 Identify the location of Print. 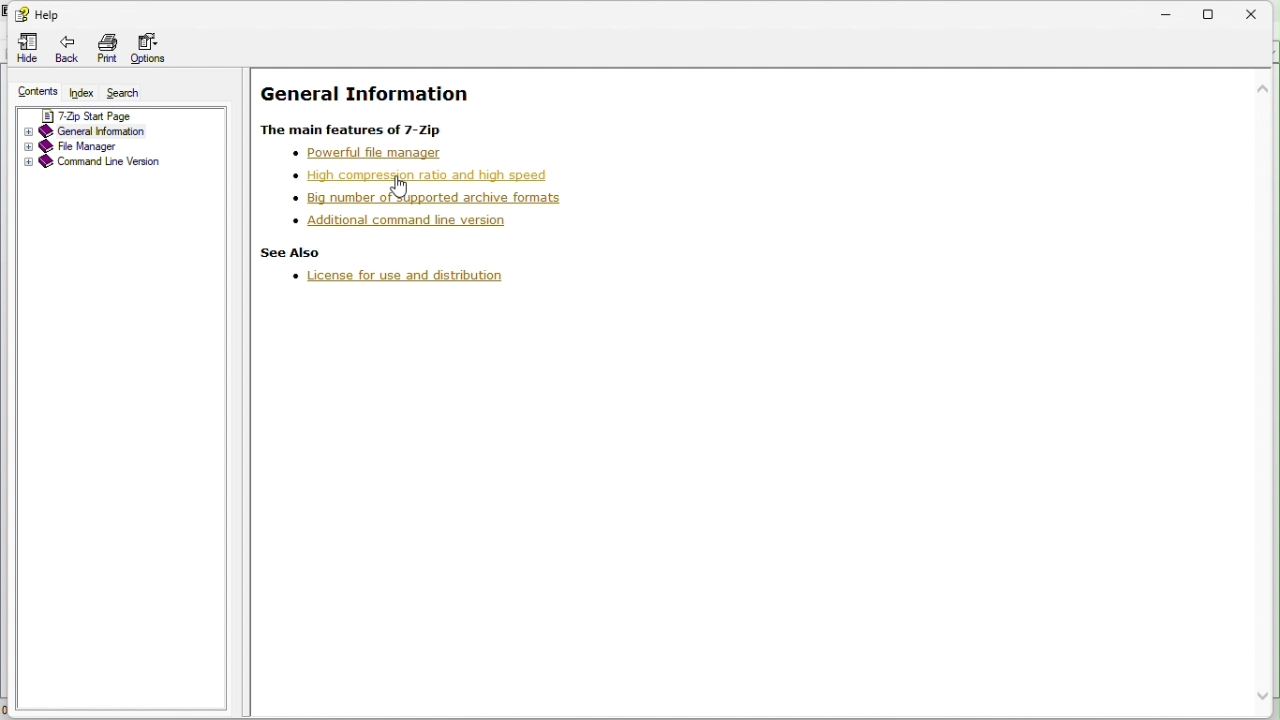
(105, 46).